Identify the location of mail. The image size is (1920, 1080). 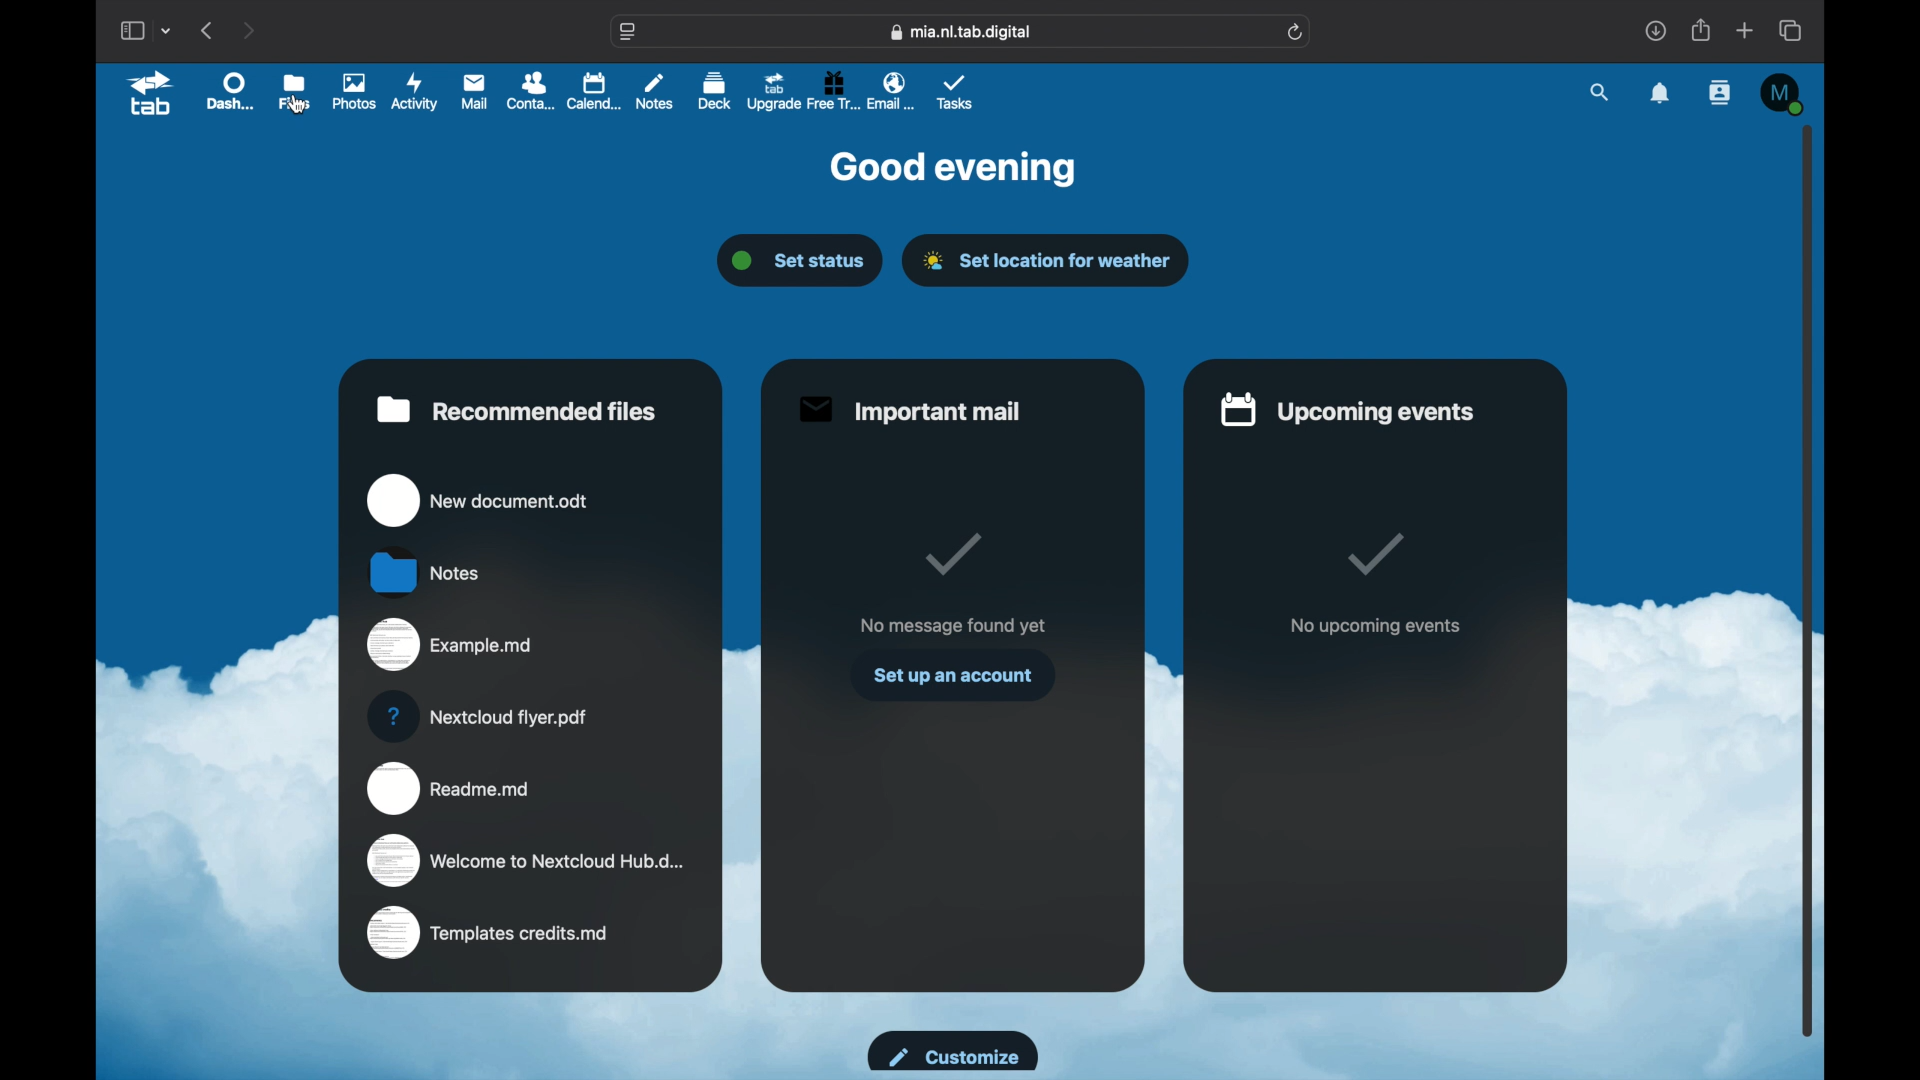
(475, 93).